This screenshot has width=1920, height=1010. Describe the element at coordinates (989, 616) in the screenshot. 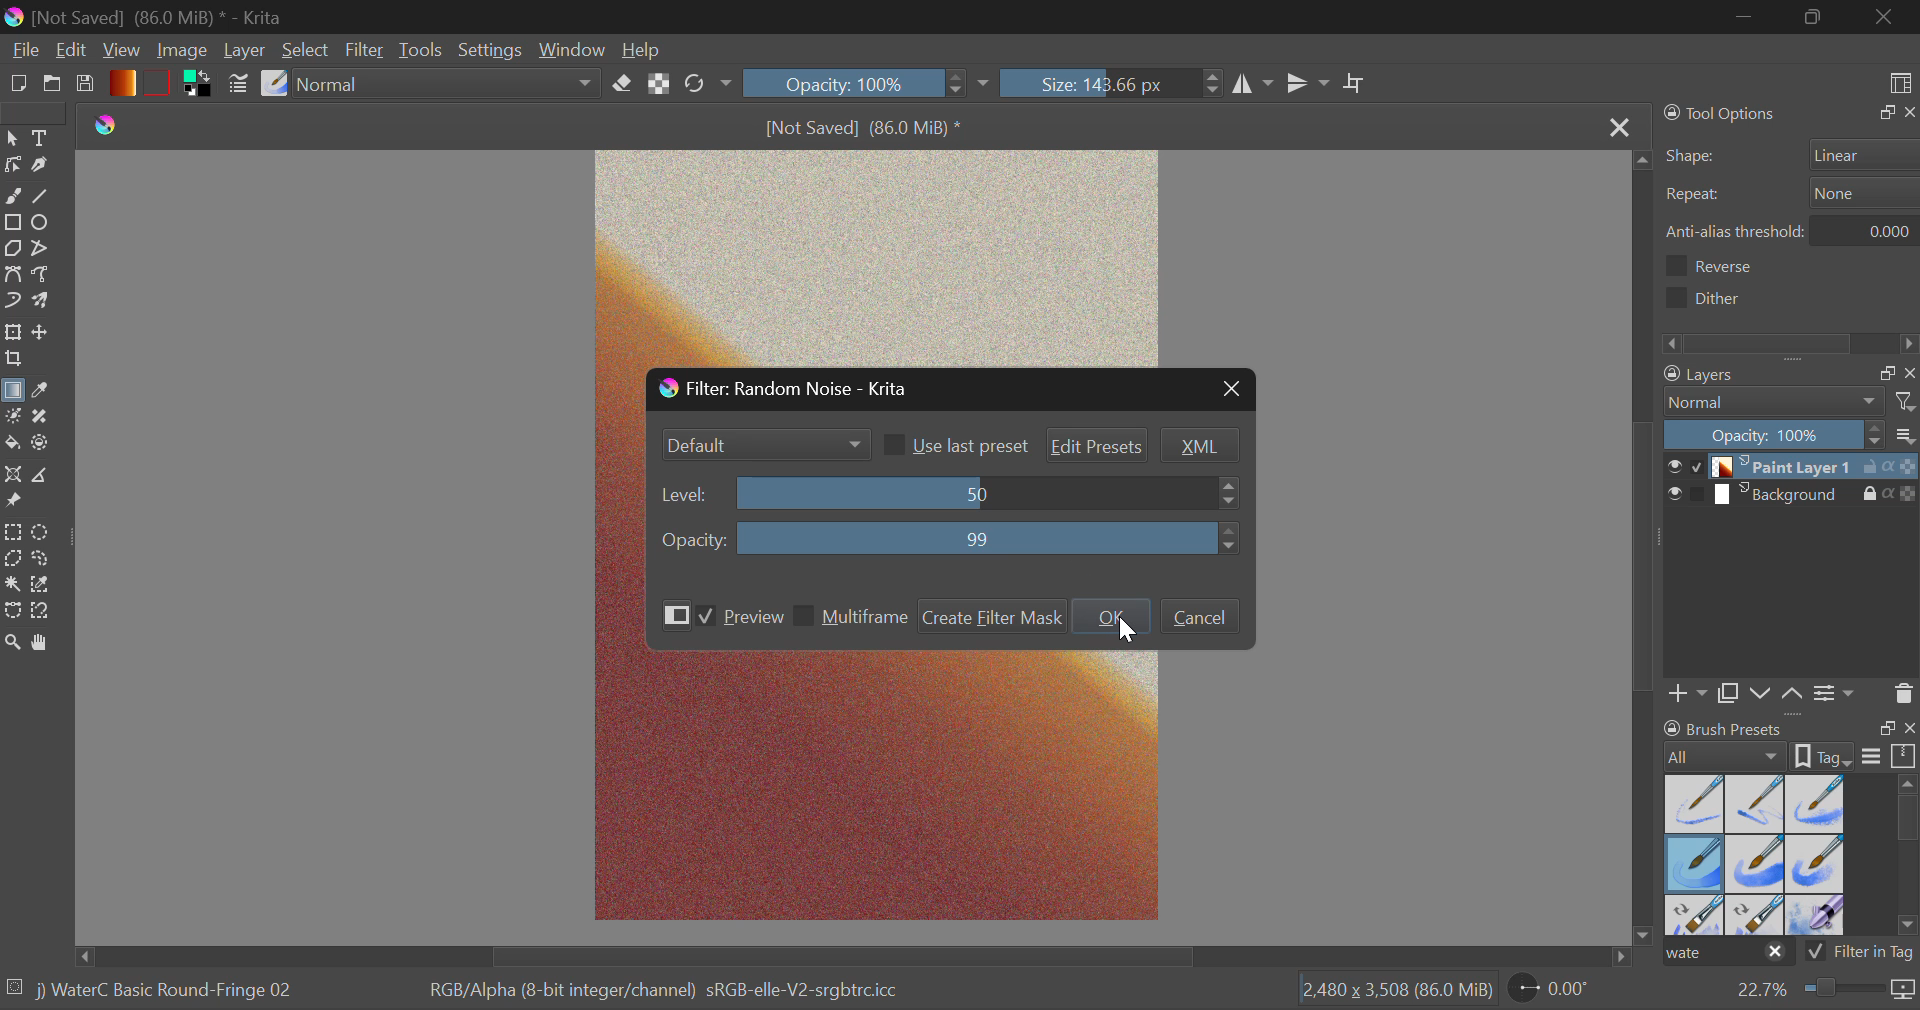

I see `Create Filter Mask` at that location.